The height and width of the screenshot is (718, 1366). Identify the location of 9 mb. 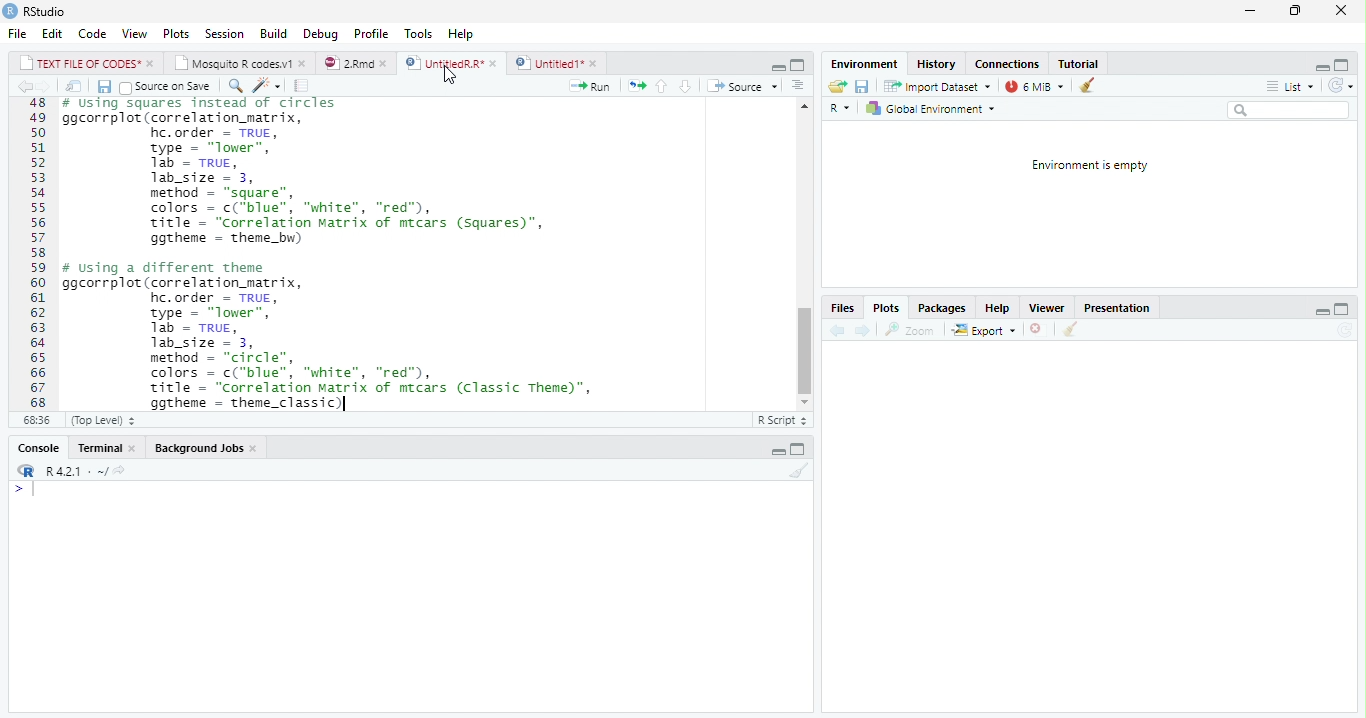
(1036, 87).